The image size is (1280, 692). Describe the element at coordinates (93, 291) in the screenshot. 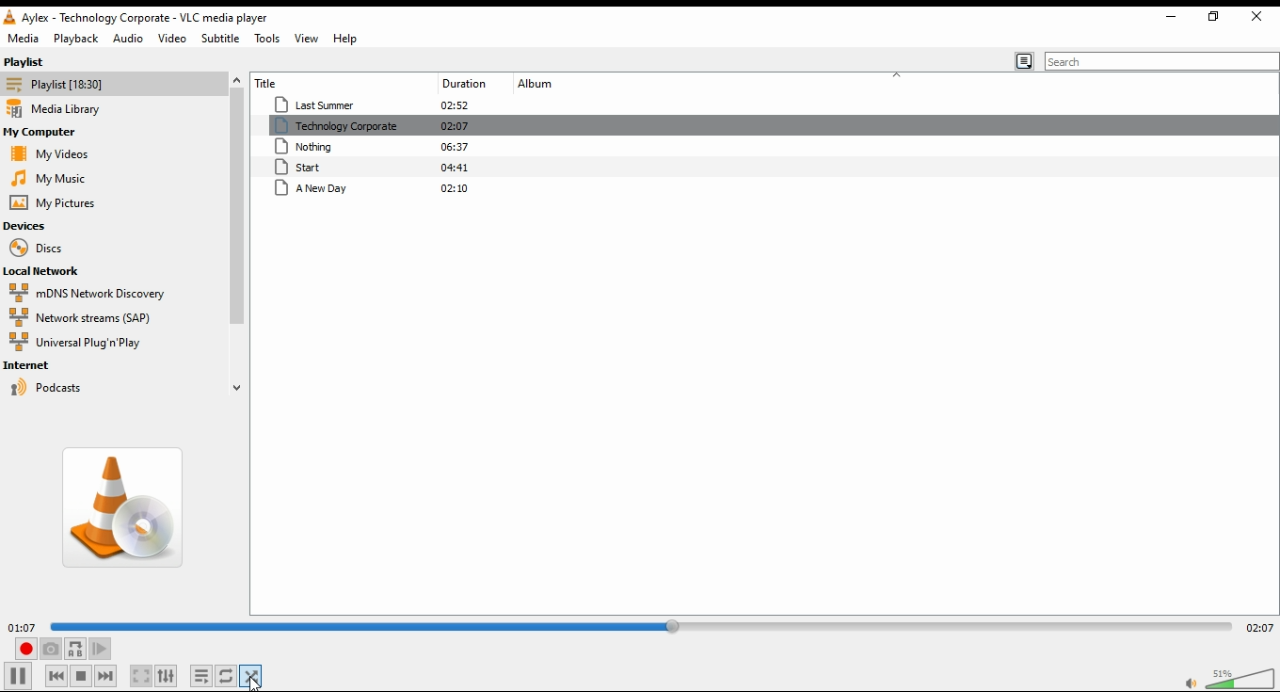

I see `mDNS network discovery` at that location.